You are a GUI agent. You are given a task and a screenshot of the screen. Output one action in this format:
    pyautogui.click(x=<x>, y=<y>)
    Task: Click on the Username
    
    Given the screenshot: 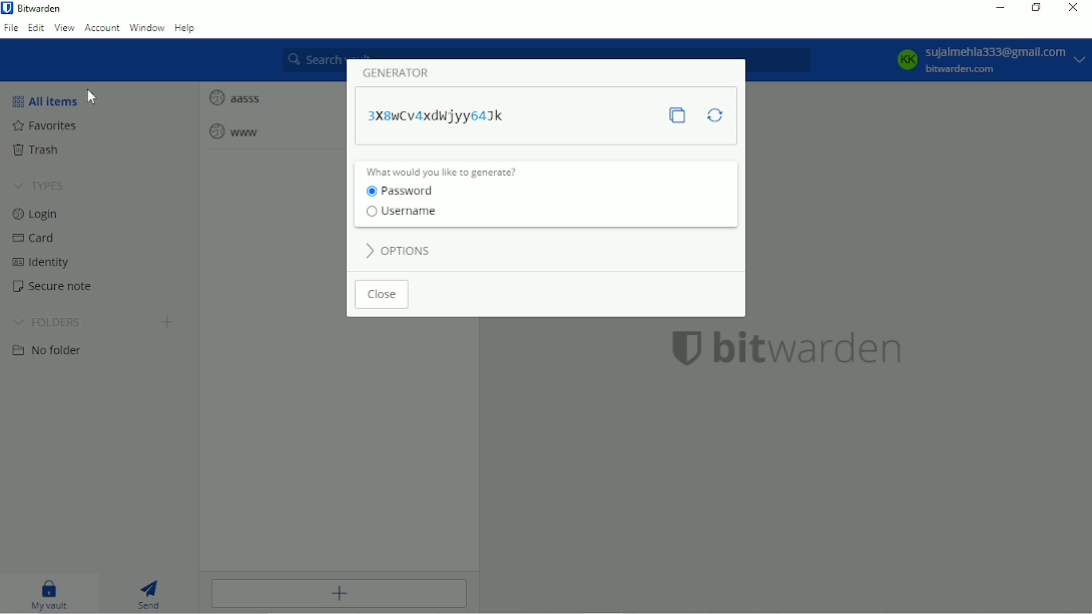 What is the action you would take?
    pyautogui.click(x=407, y=214)
    